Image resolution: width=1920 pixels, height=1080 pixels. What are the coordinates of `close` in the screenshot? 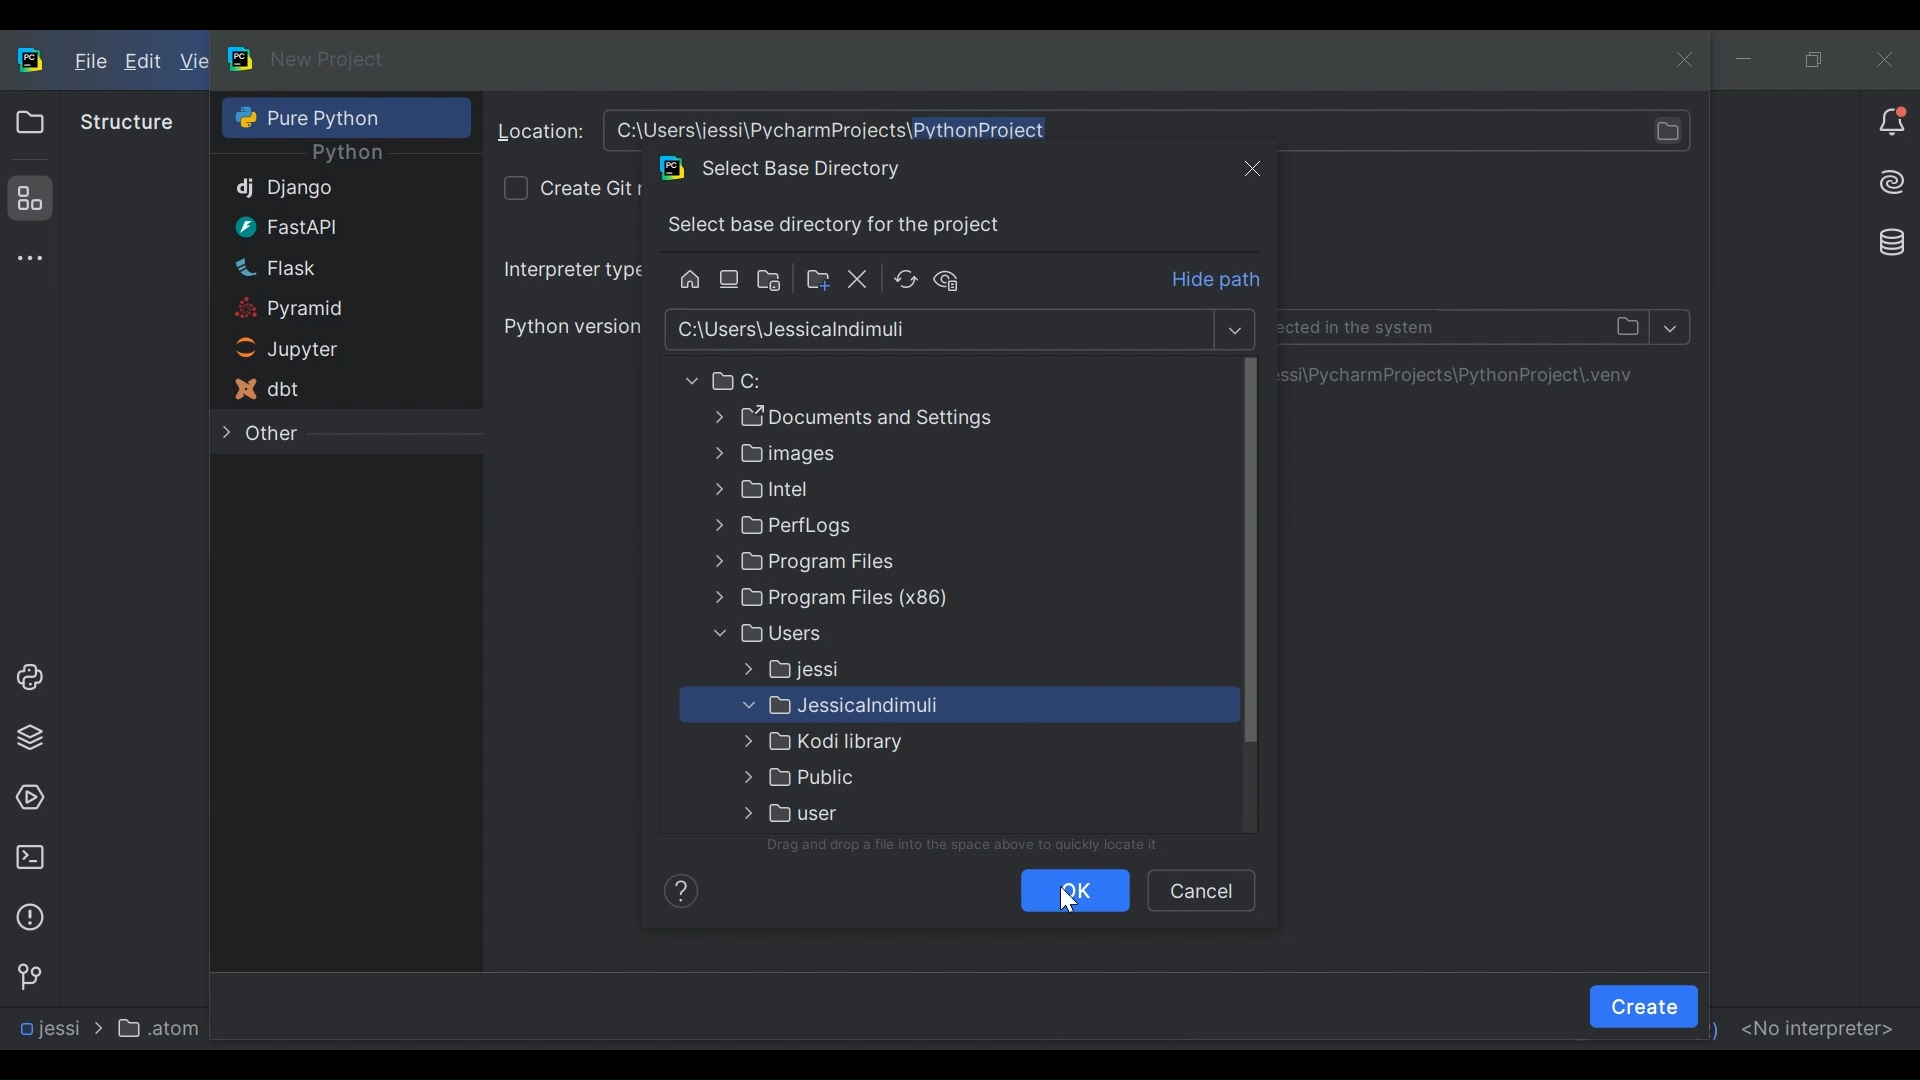 It's located at (1681, 57).